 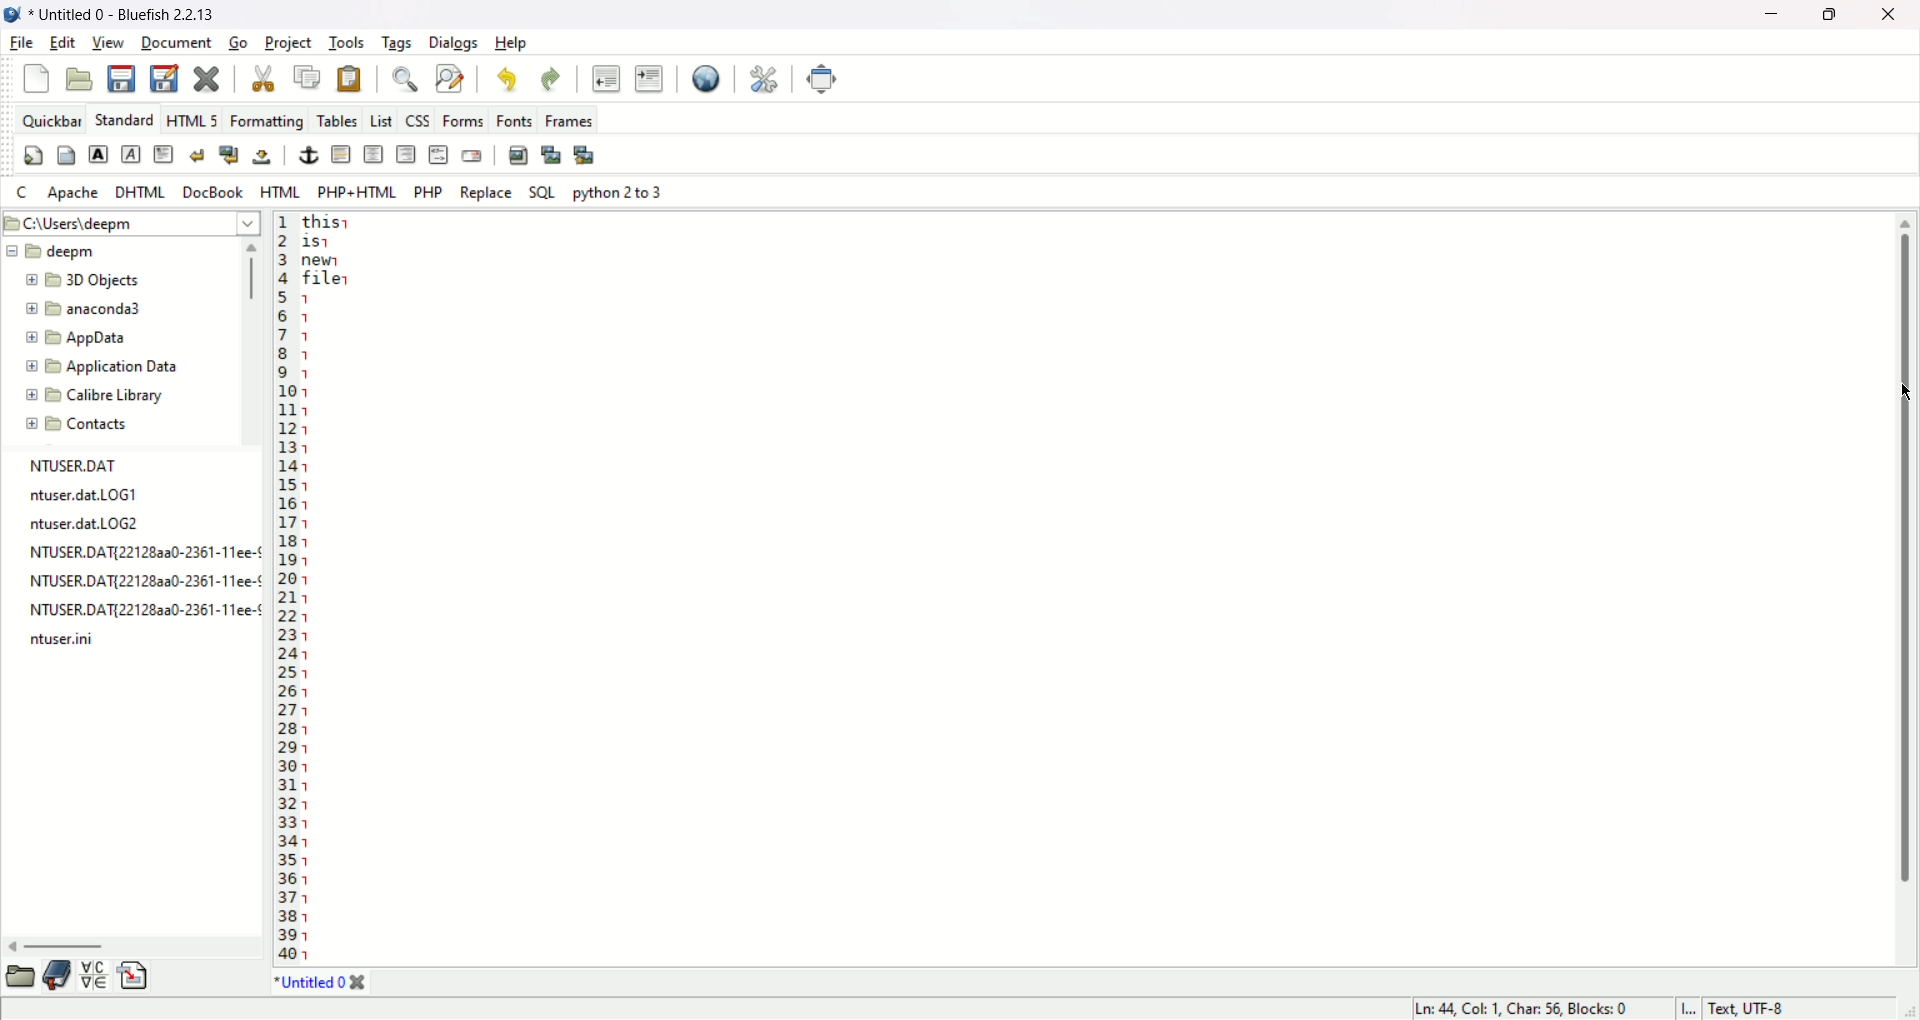 What do you see at coordinates (66, 158) in the screenshot?
I see `body` at bounding box center [66, 158].